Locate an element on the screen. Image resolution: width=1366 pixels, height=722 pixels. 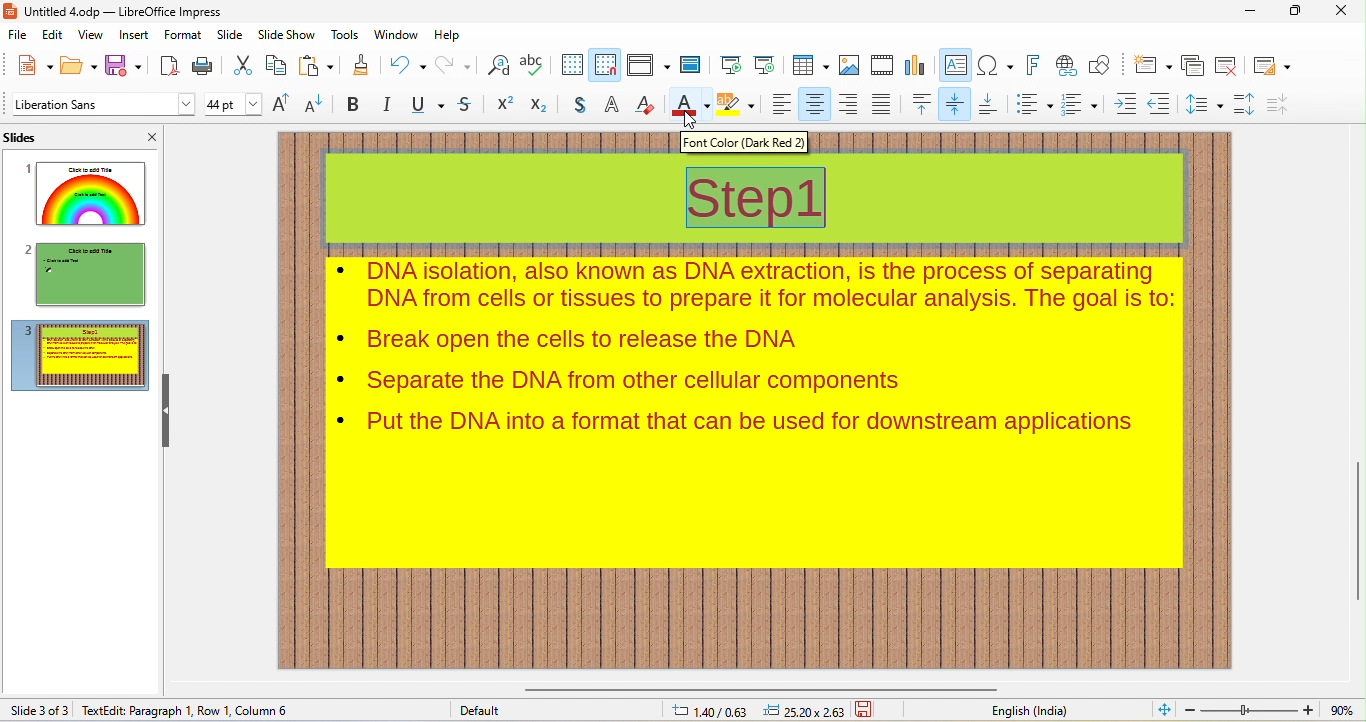
view is located at coordinates (94, 36).